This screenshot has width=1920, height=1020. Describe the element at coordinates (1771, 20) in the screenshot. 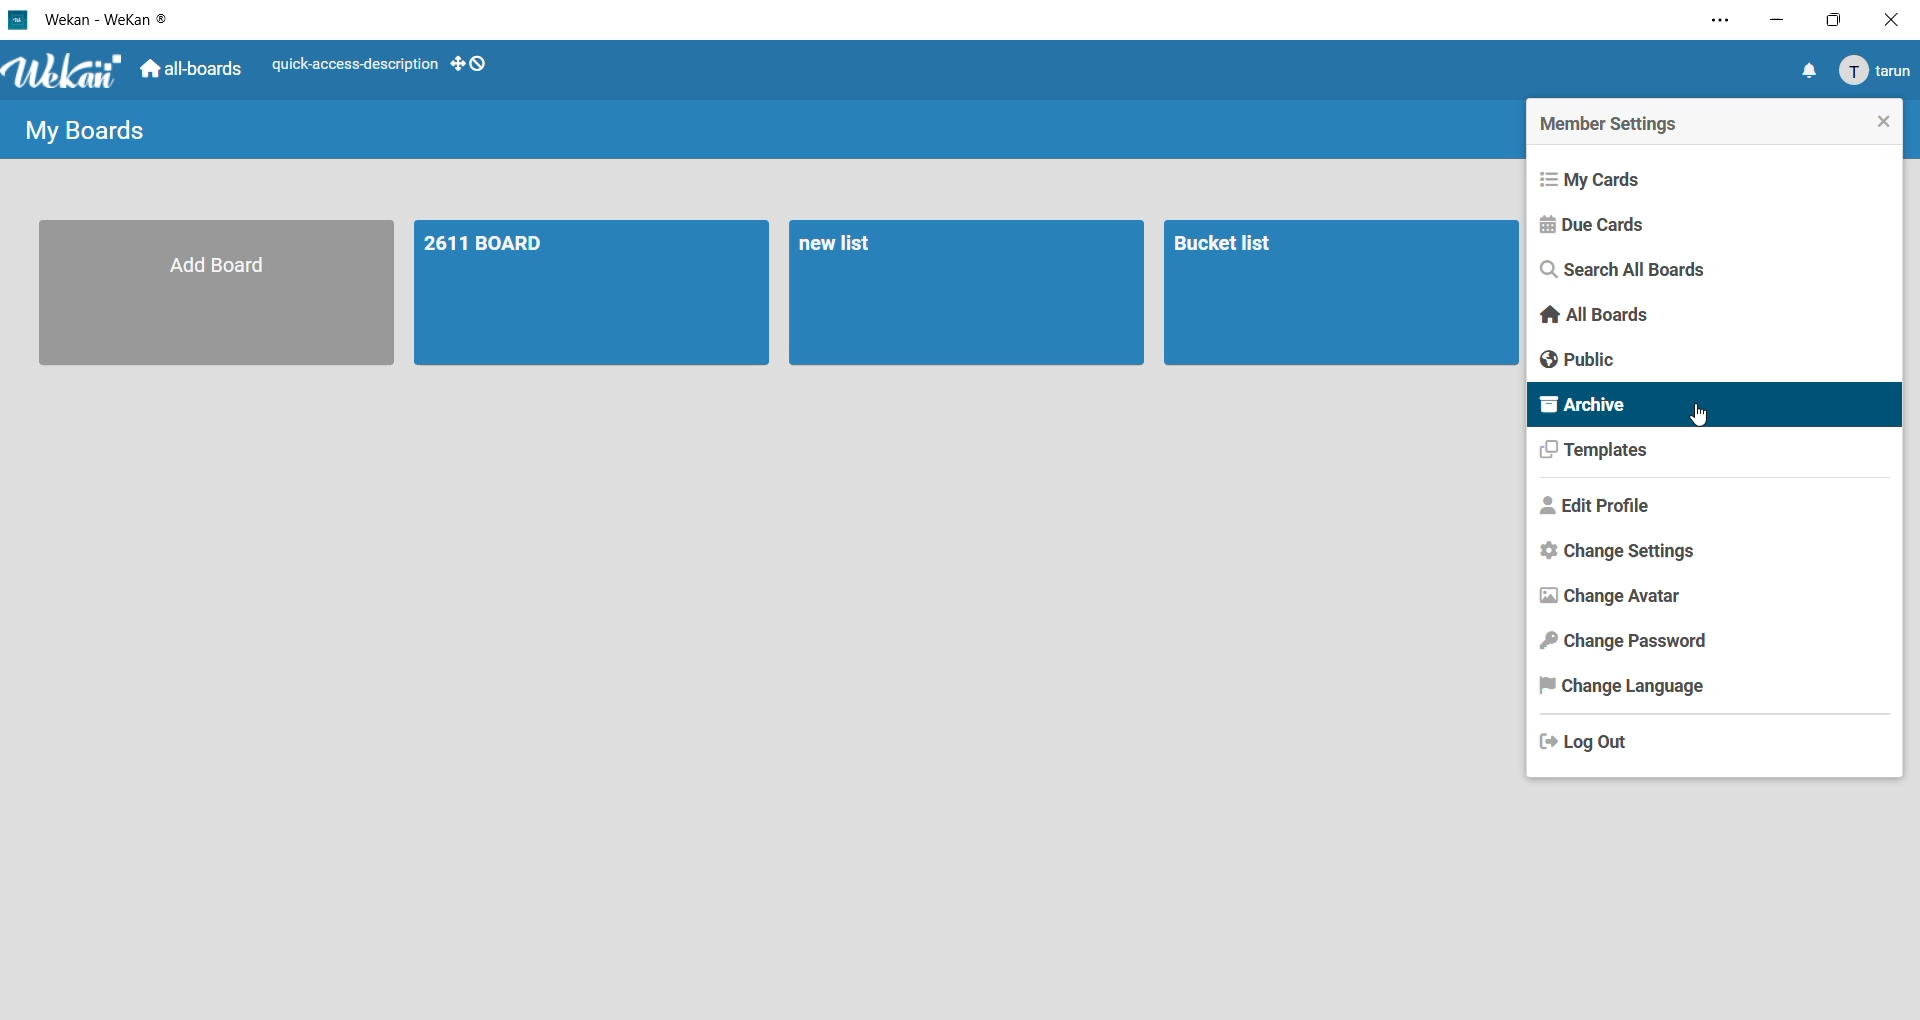

I see `minimize` at that location.